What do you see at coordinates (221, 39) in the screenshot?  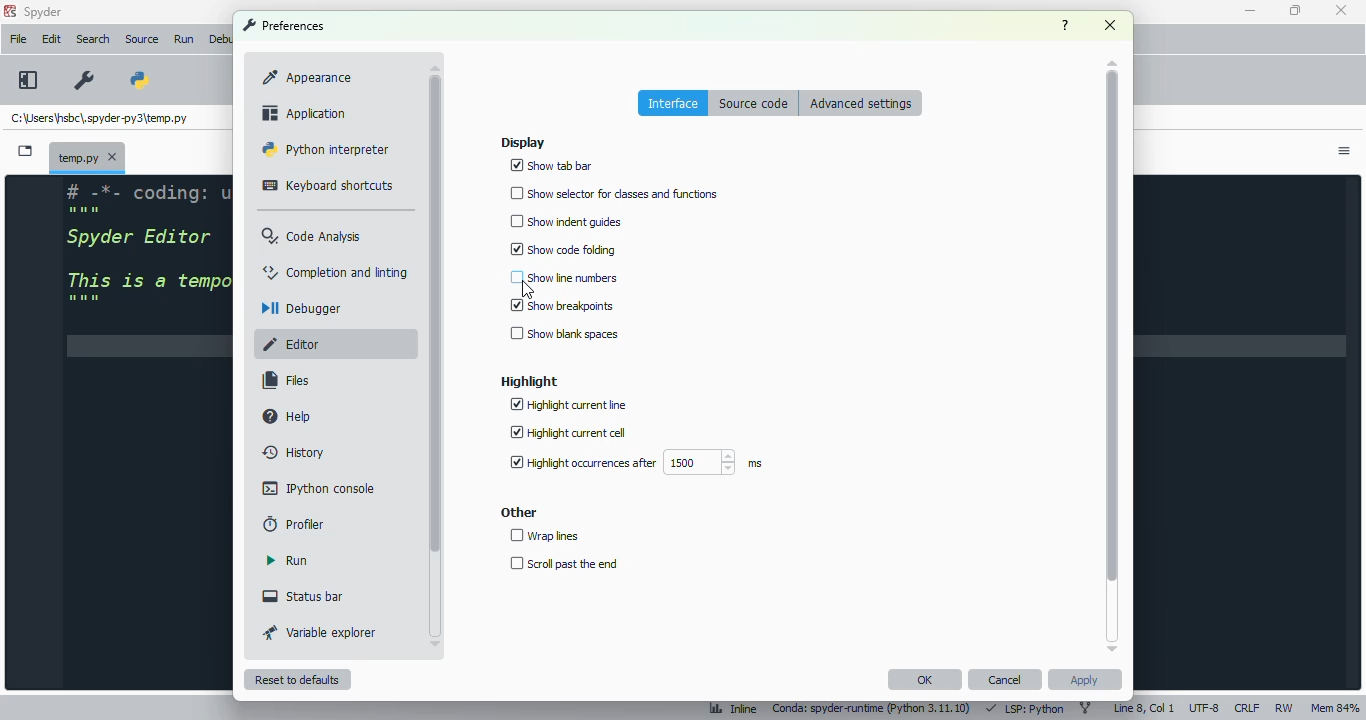 I see `debug` at bounding box center [221, 39].